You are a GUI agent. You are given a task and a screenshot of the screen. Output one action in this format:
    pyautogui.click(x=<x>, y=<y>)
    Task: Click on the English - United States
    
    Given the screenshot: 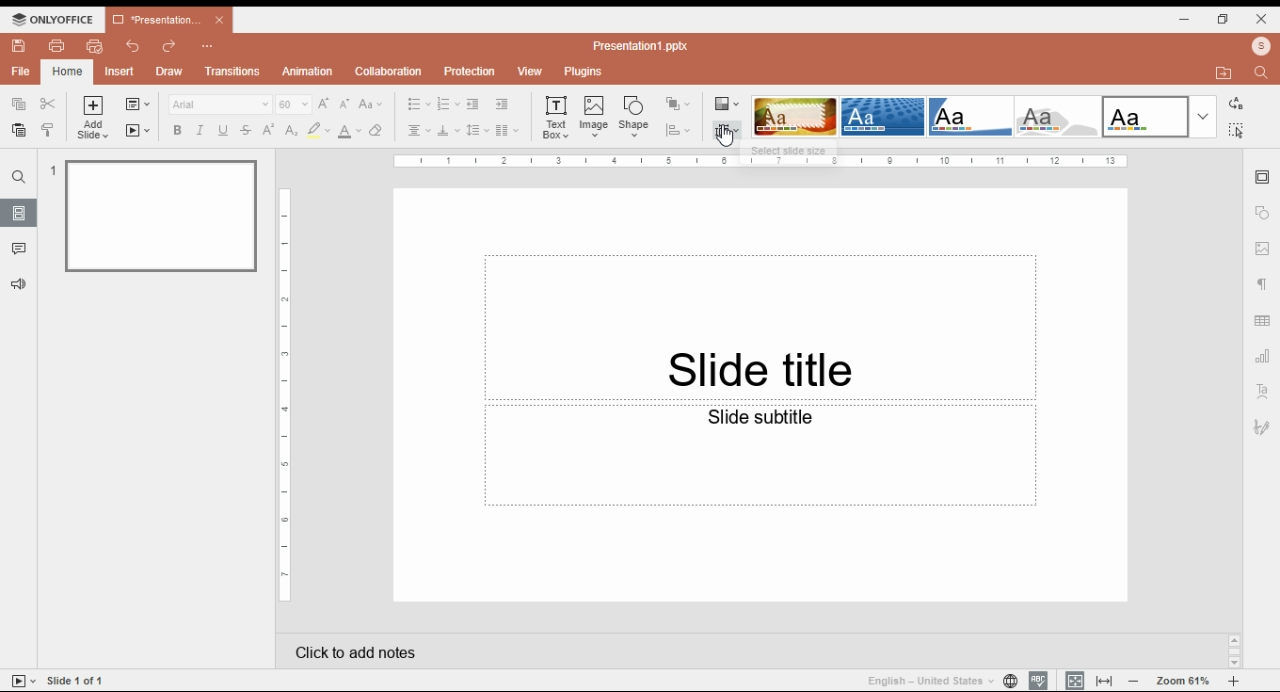 What is the action you would take?
    pyautogui.click(x=923, y=680)
    